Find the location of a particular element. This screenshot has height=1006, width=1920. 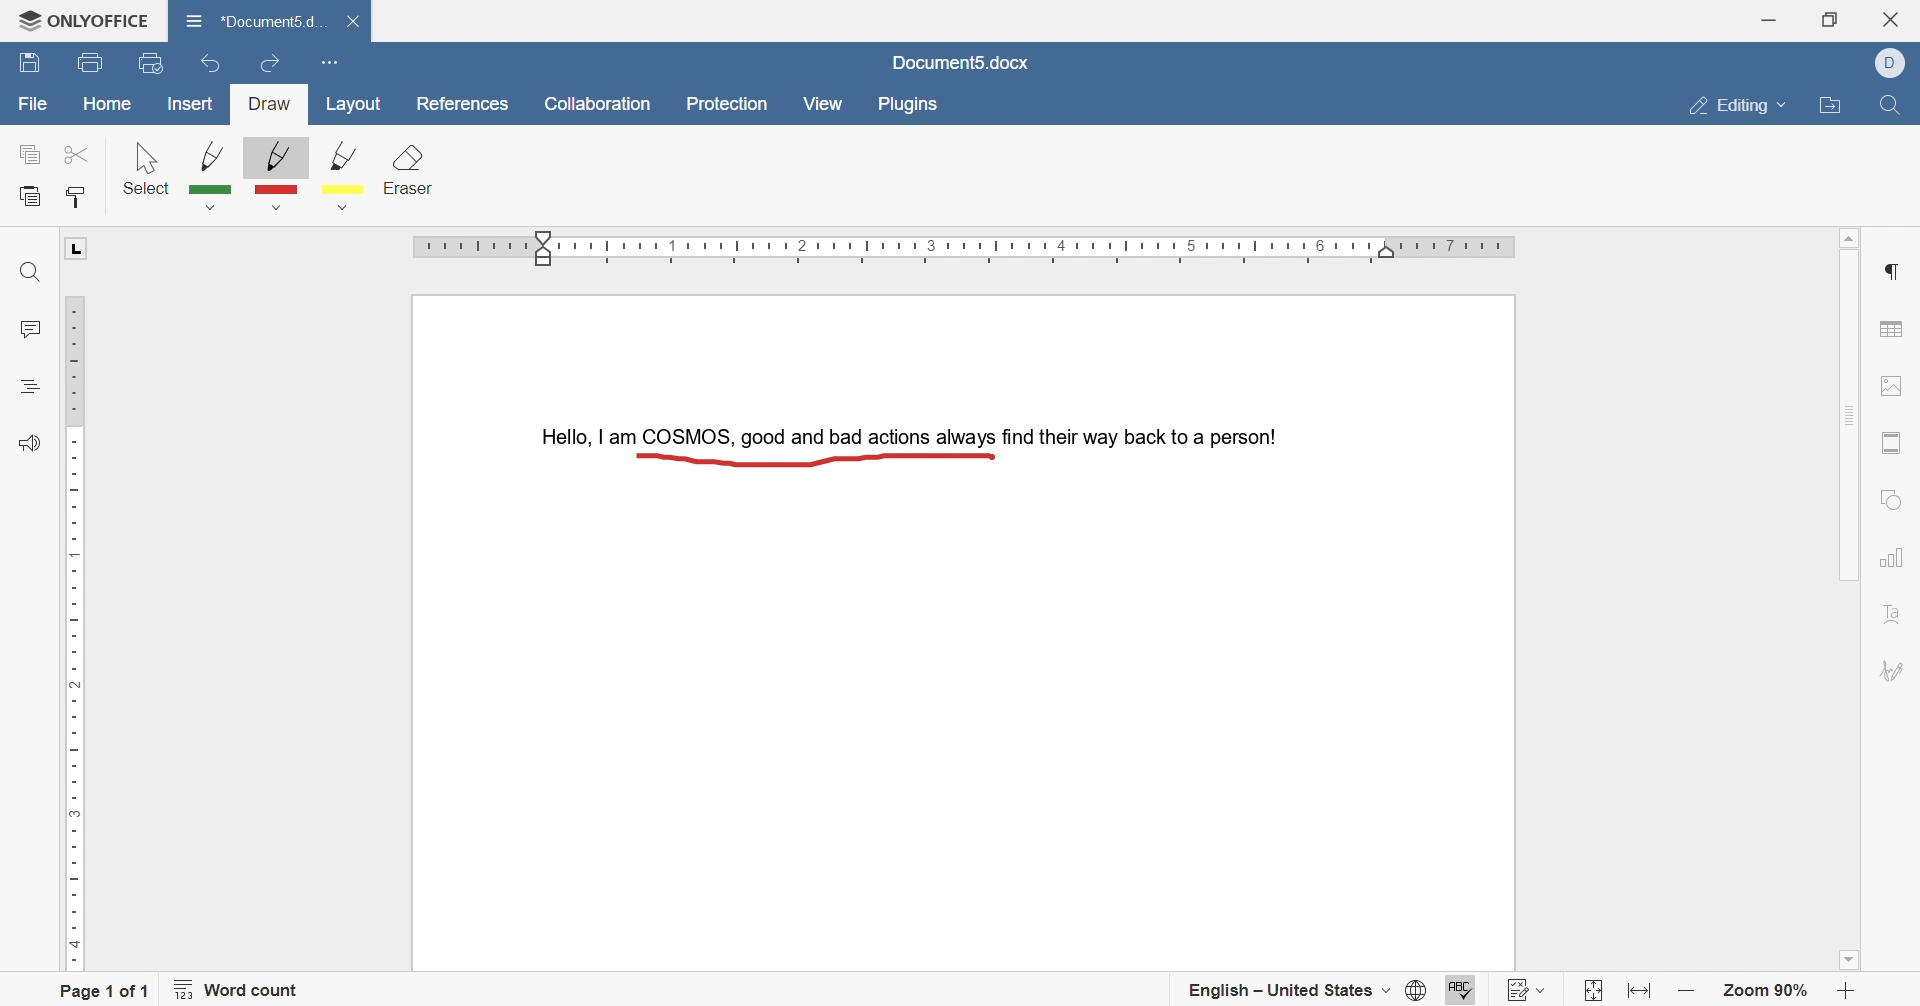

header and footer settings is located at coordinates (1891, 444).